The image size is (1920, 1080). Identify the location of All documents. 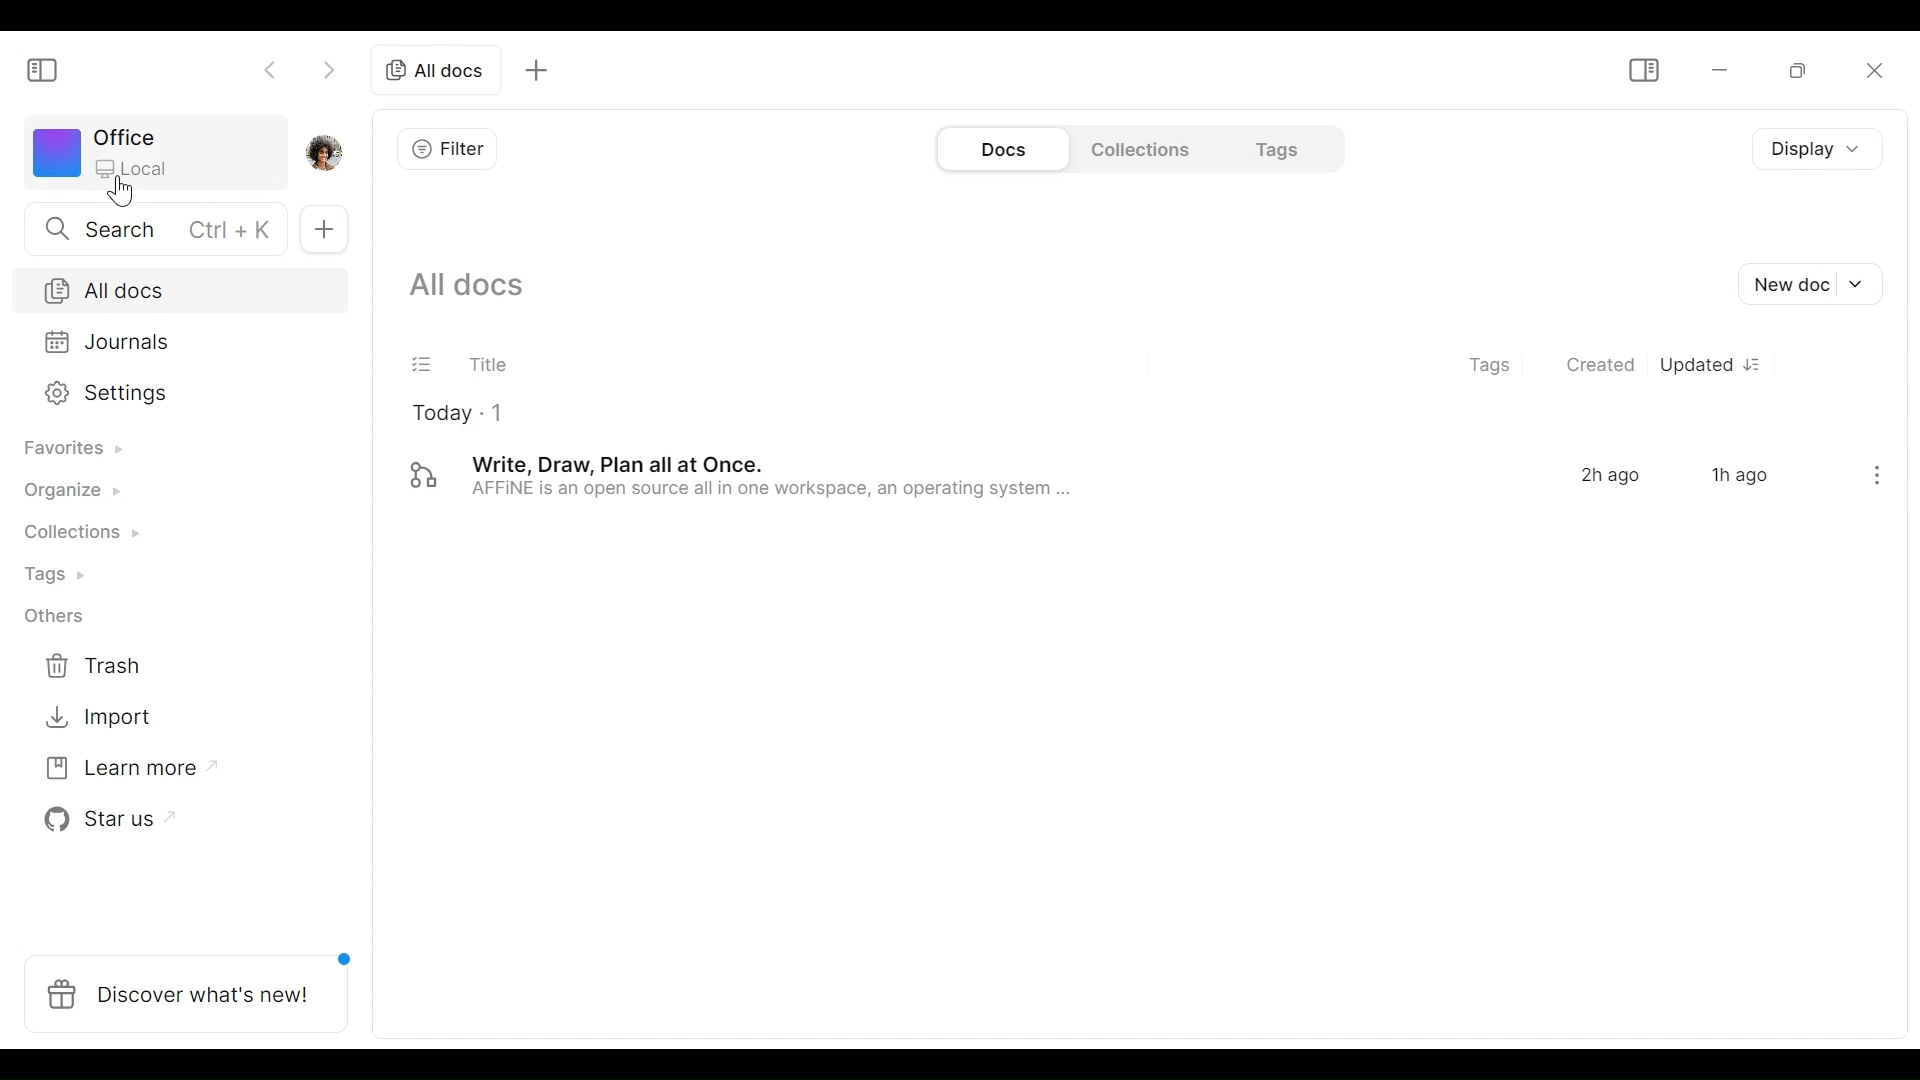
(178, 288).